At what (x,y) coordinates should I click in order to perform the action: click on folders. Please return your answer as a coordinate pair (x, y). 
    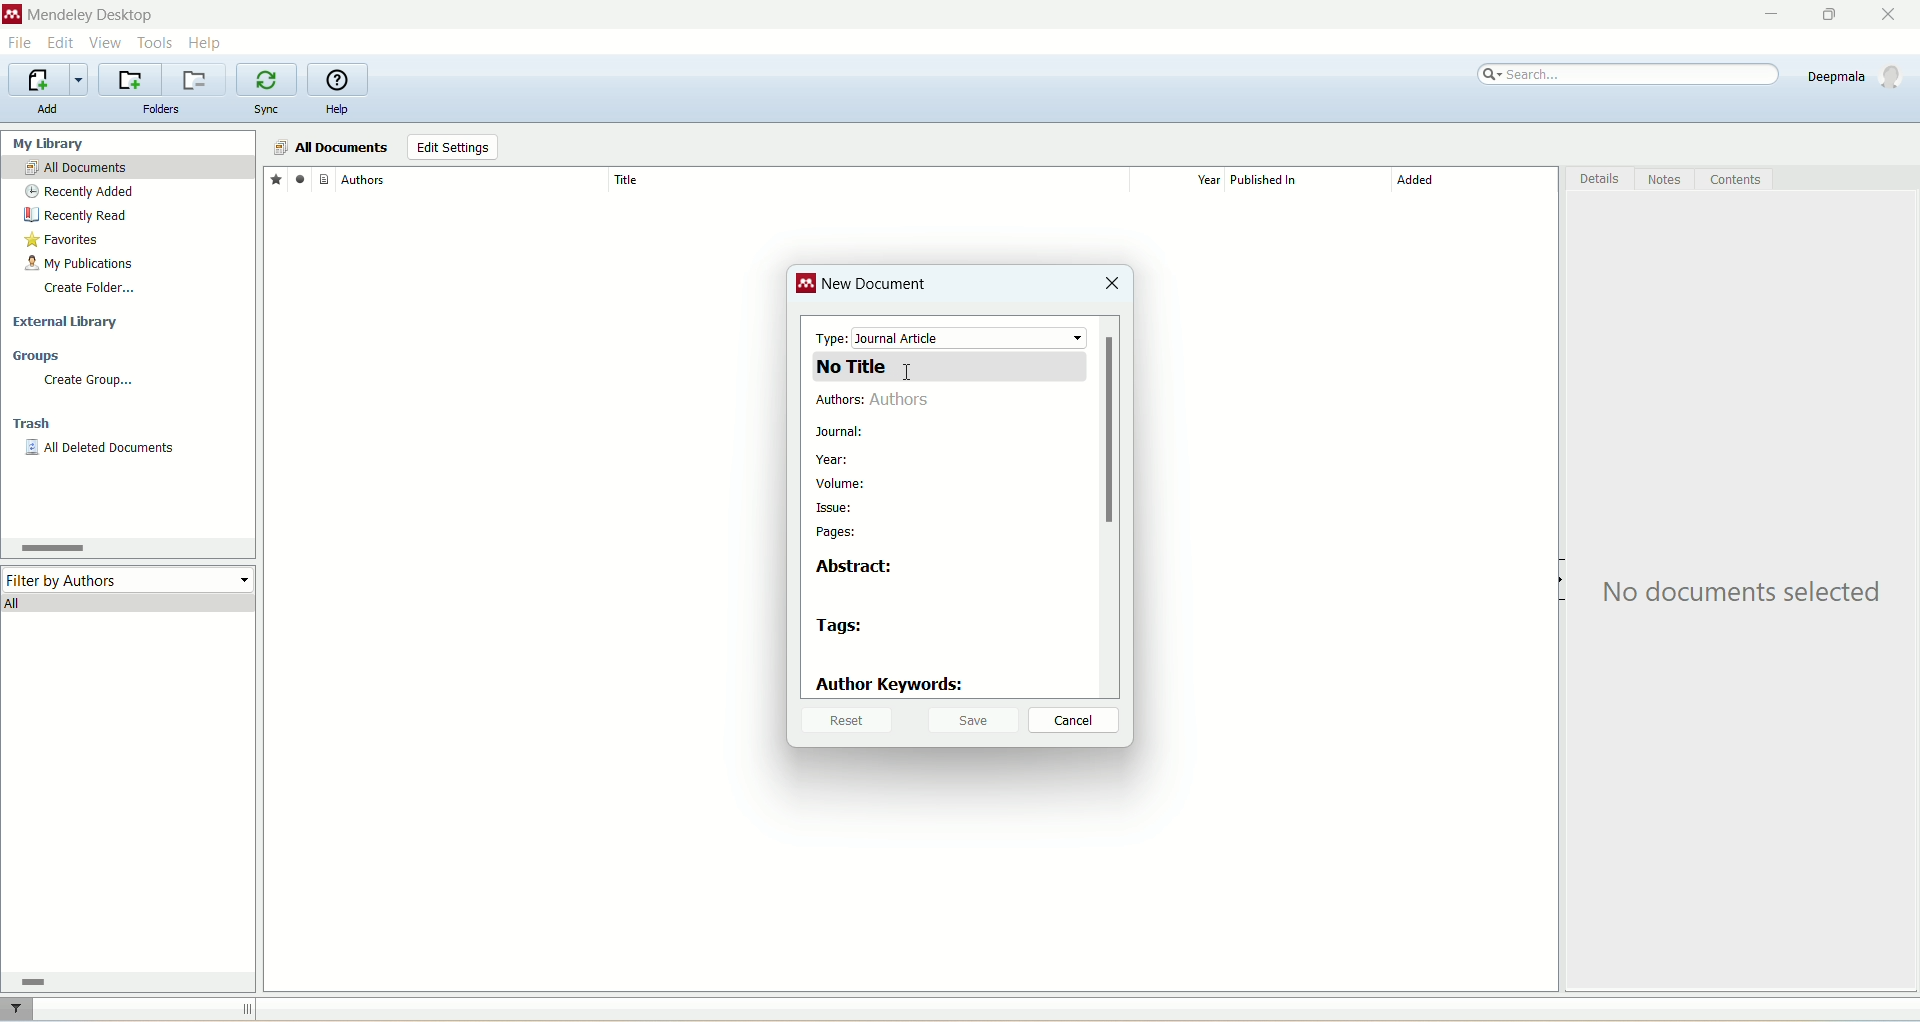
    Looking at the image, I should click on (162, 110).